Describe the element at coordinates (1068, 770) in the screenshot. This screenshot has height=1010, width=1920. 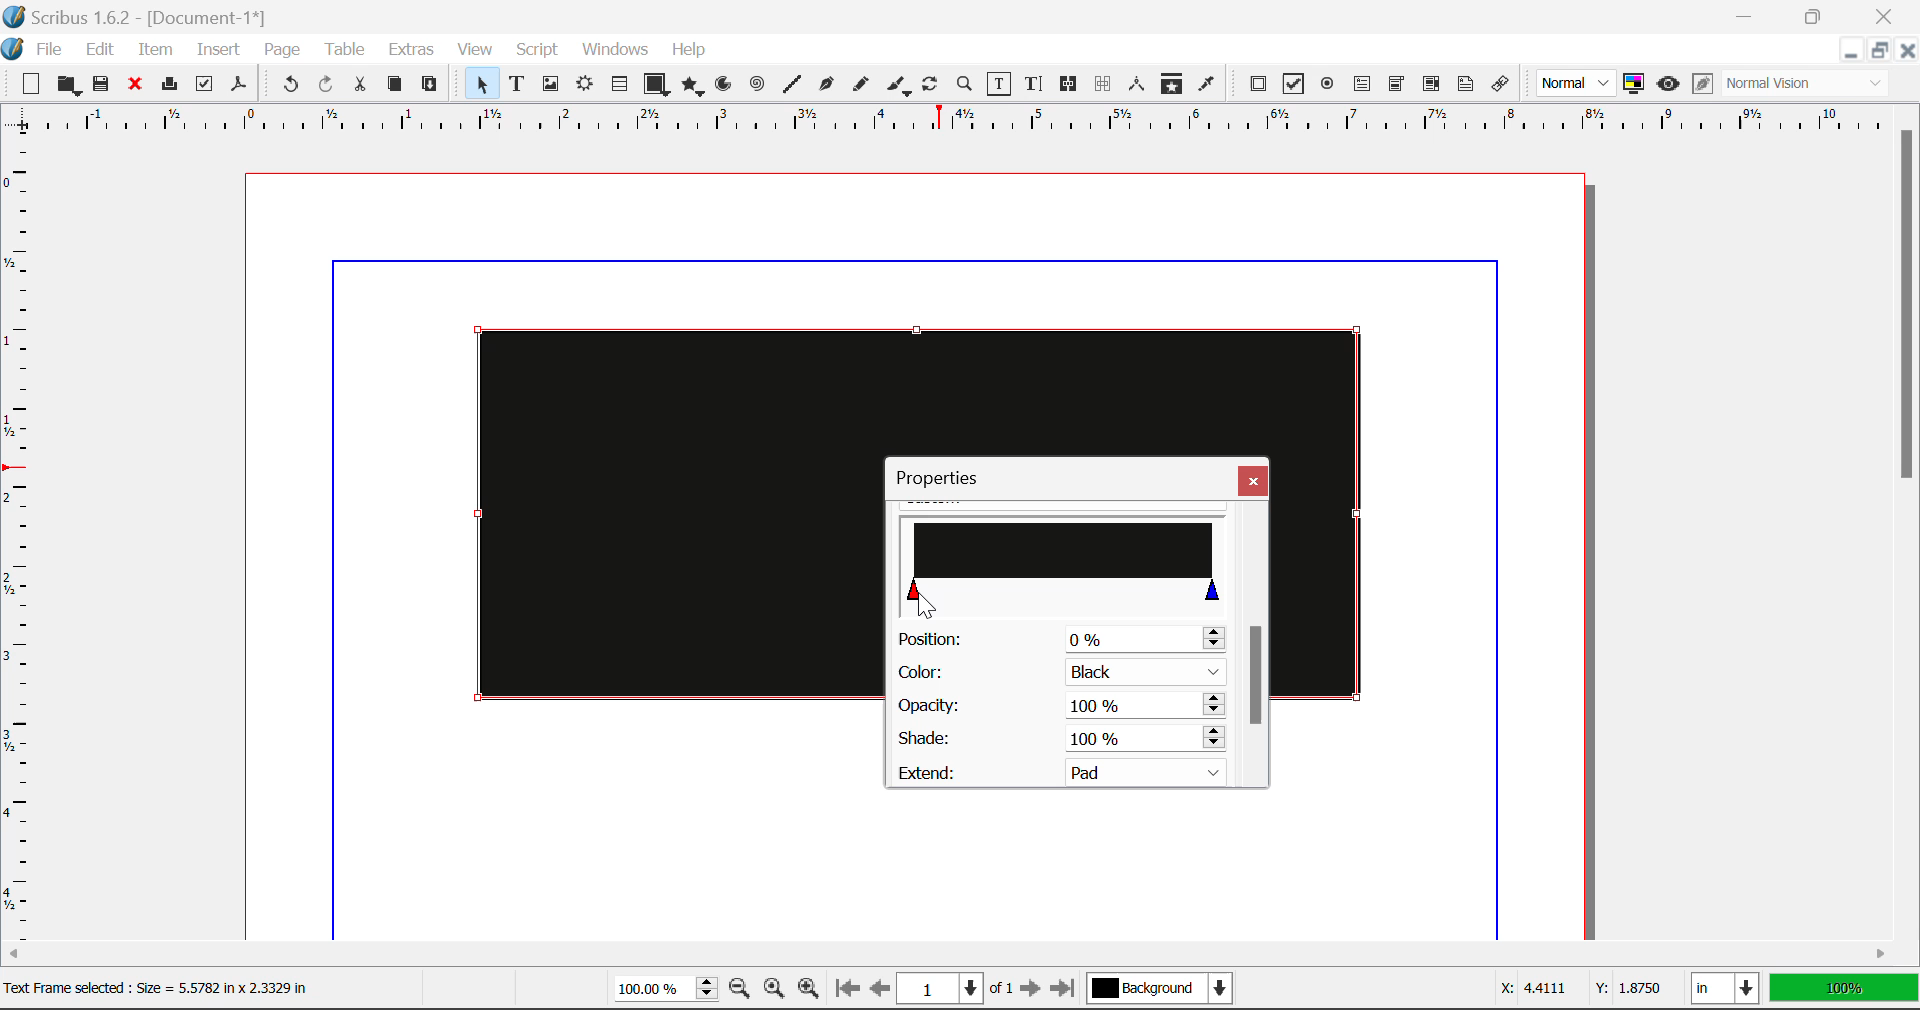
I see `Extend` at that location.